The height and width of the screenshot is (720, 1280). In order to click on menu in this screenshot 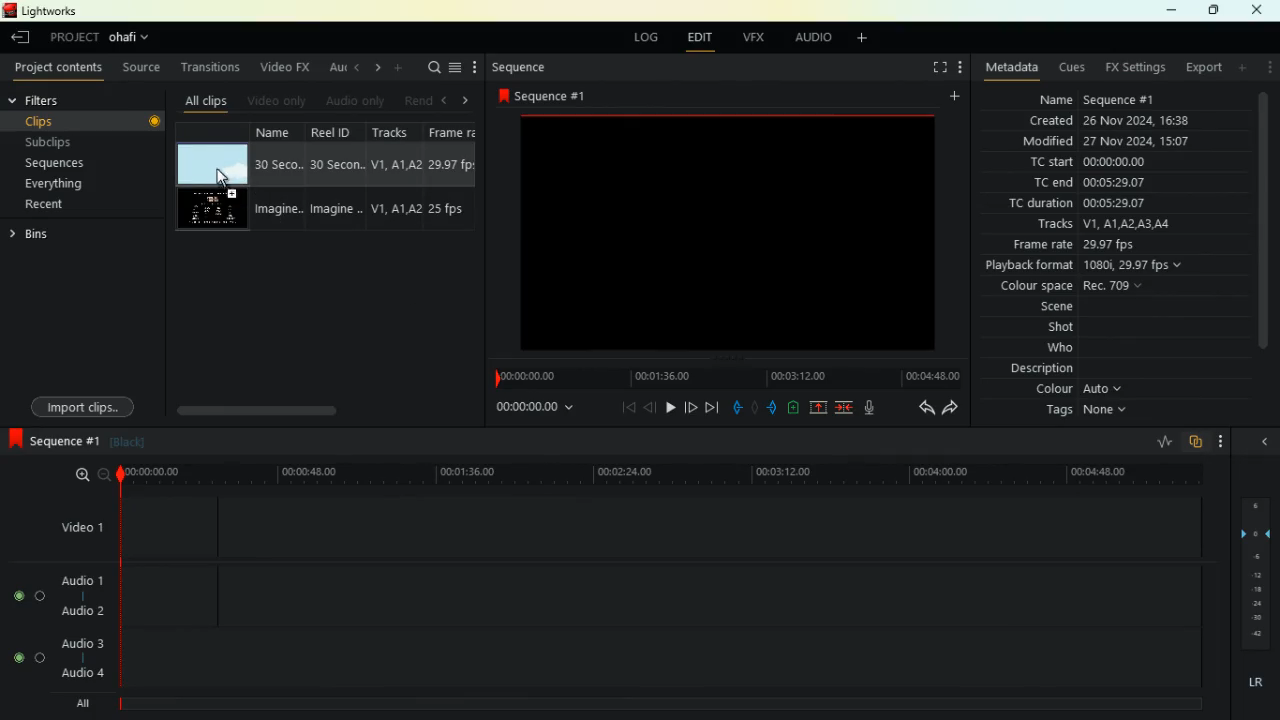, I will do `click(1266, 68)`.